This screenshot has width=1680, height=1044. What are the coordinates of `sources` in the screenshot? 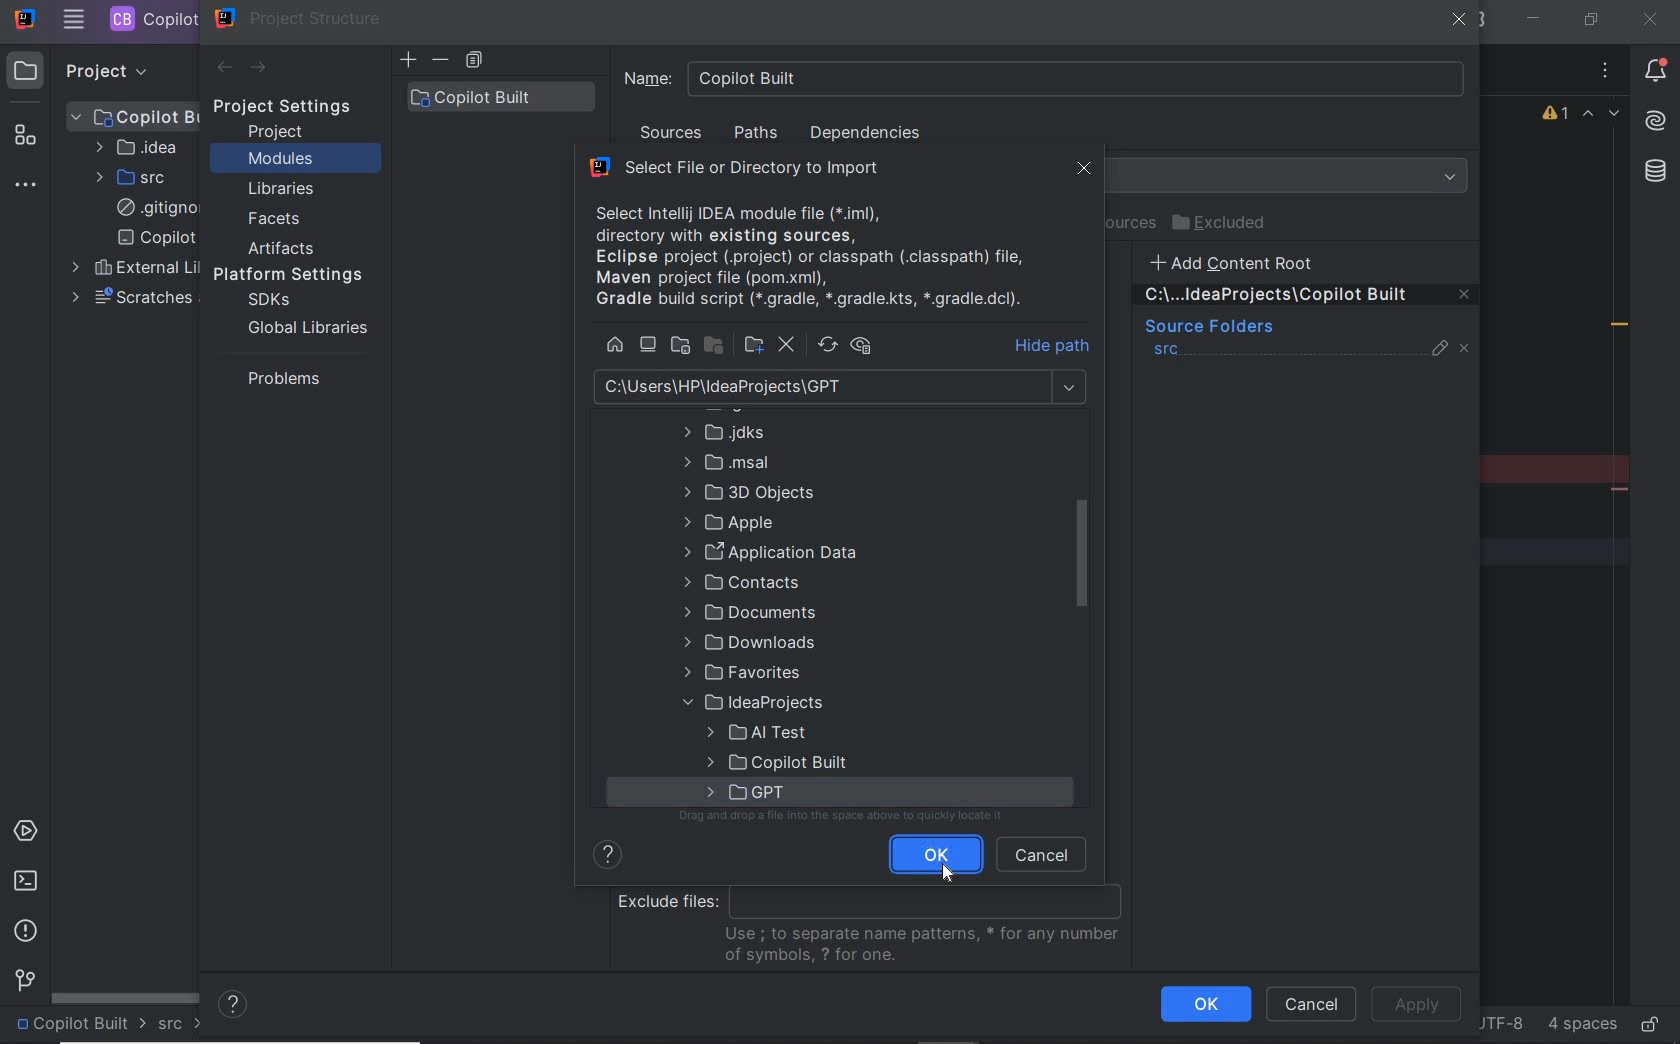 It's located at (673, 136).